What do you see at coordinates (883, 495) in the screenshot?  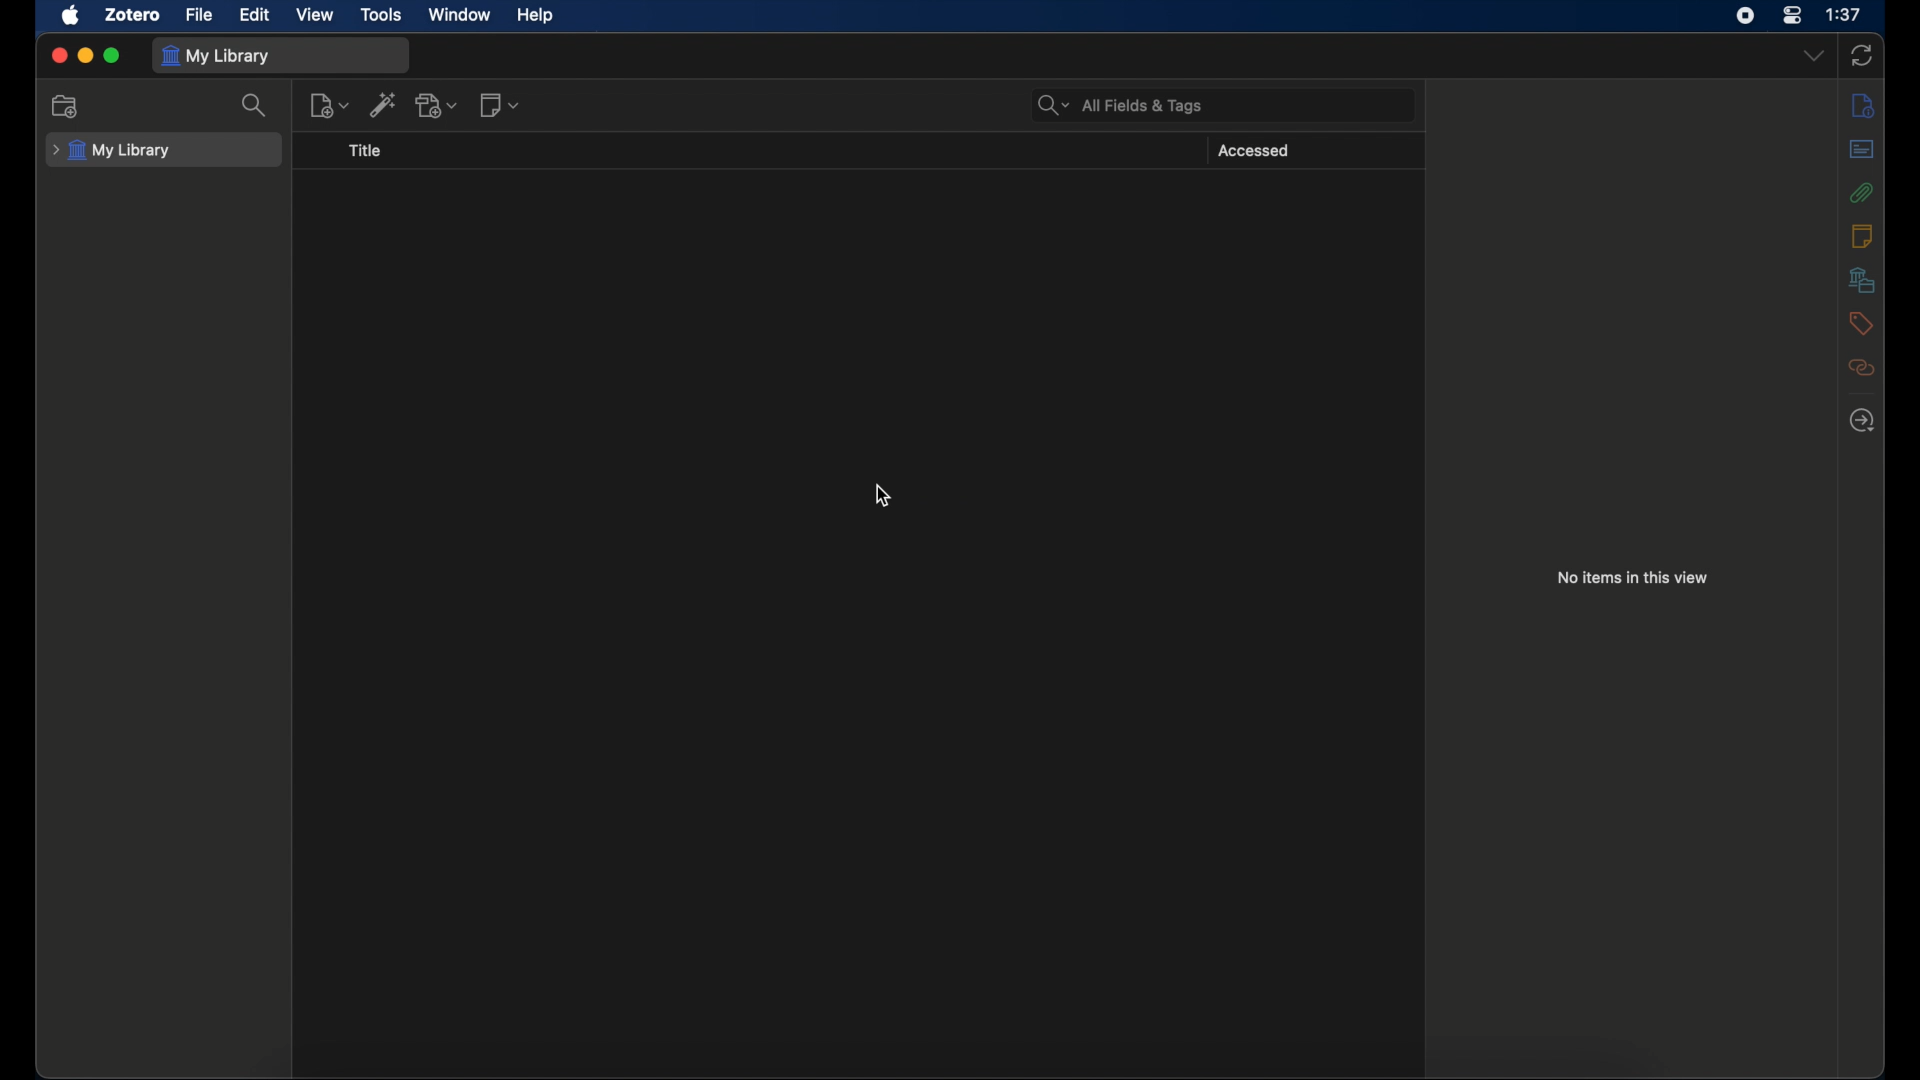 I see `cursor` at bounding box center [883, 495].